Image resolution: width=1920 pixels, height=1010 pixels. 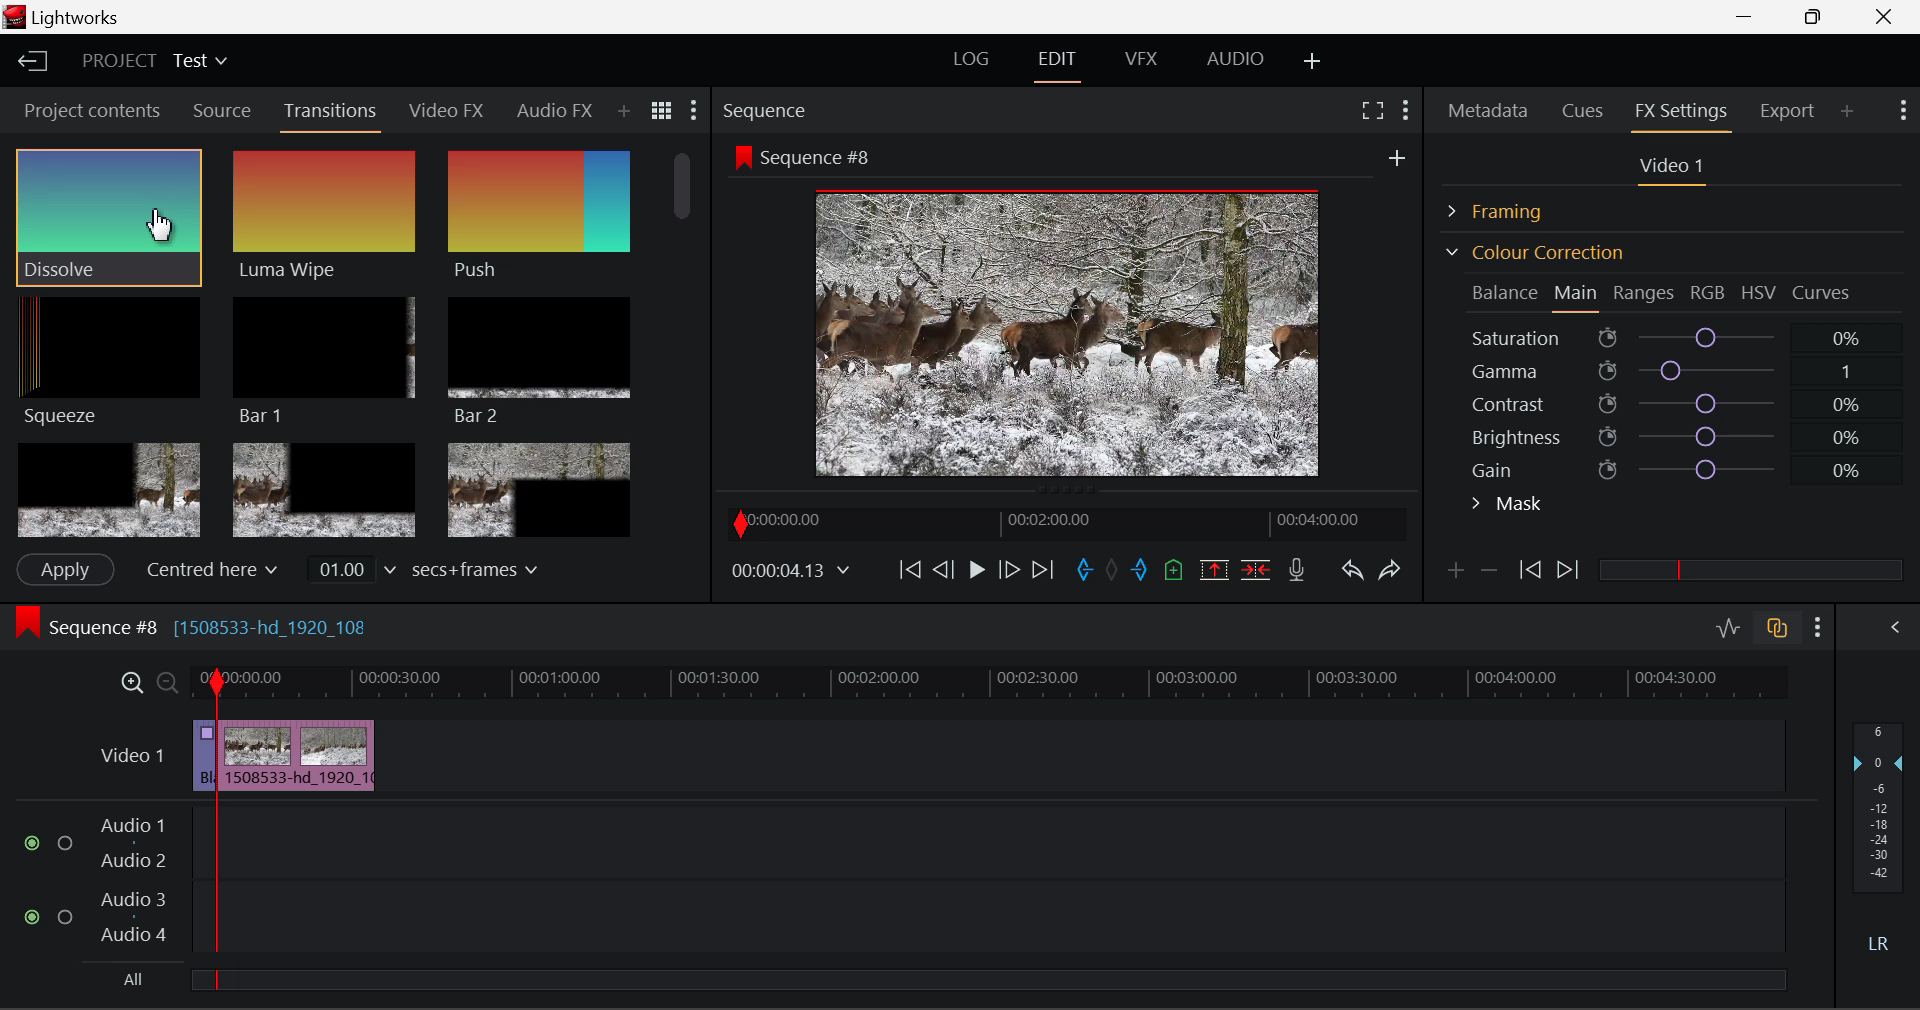 What do you see at coordinates (1669, 334) in the screenshot?
I see `Saturation` at bounding box center [1669, 334].